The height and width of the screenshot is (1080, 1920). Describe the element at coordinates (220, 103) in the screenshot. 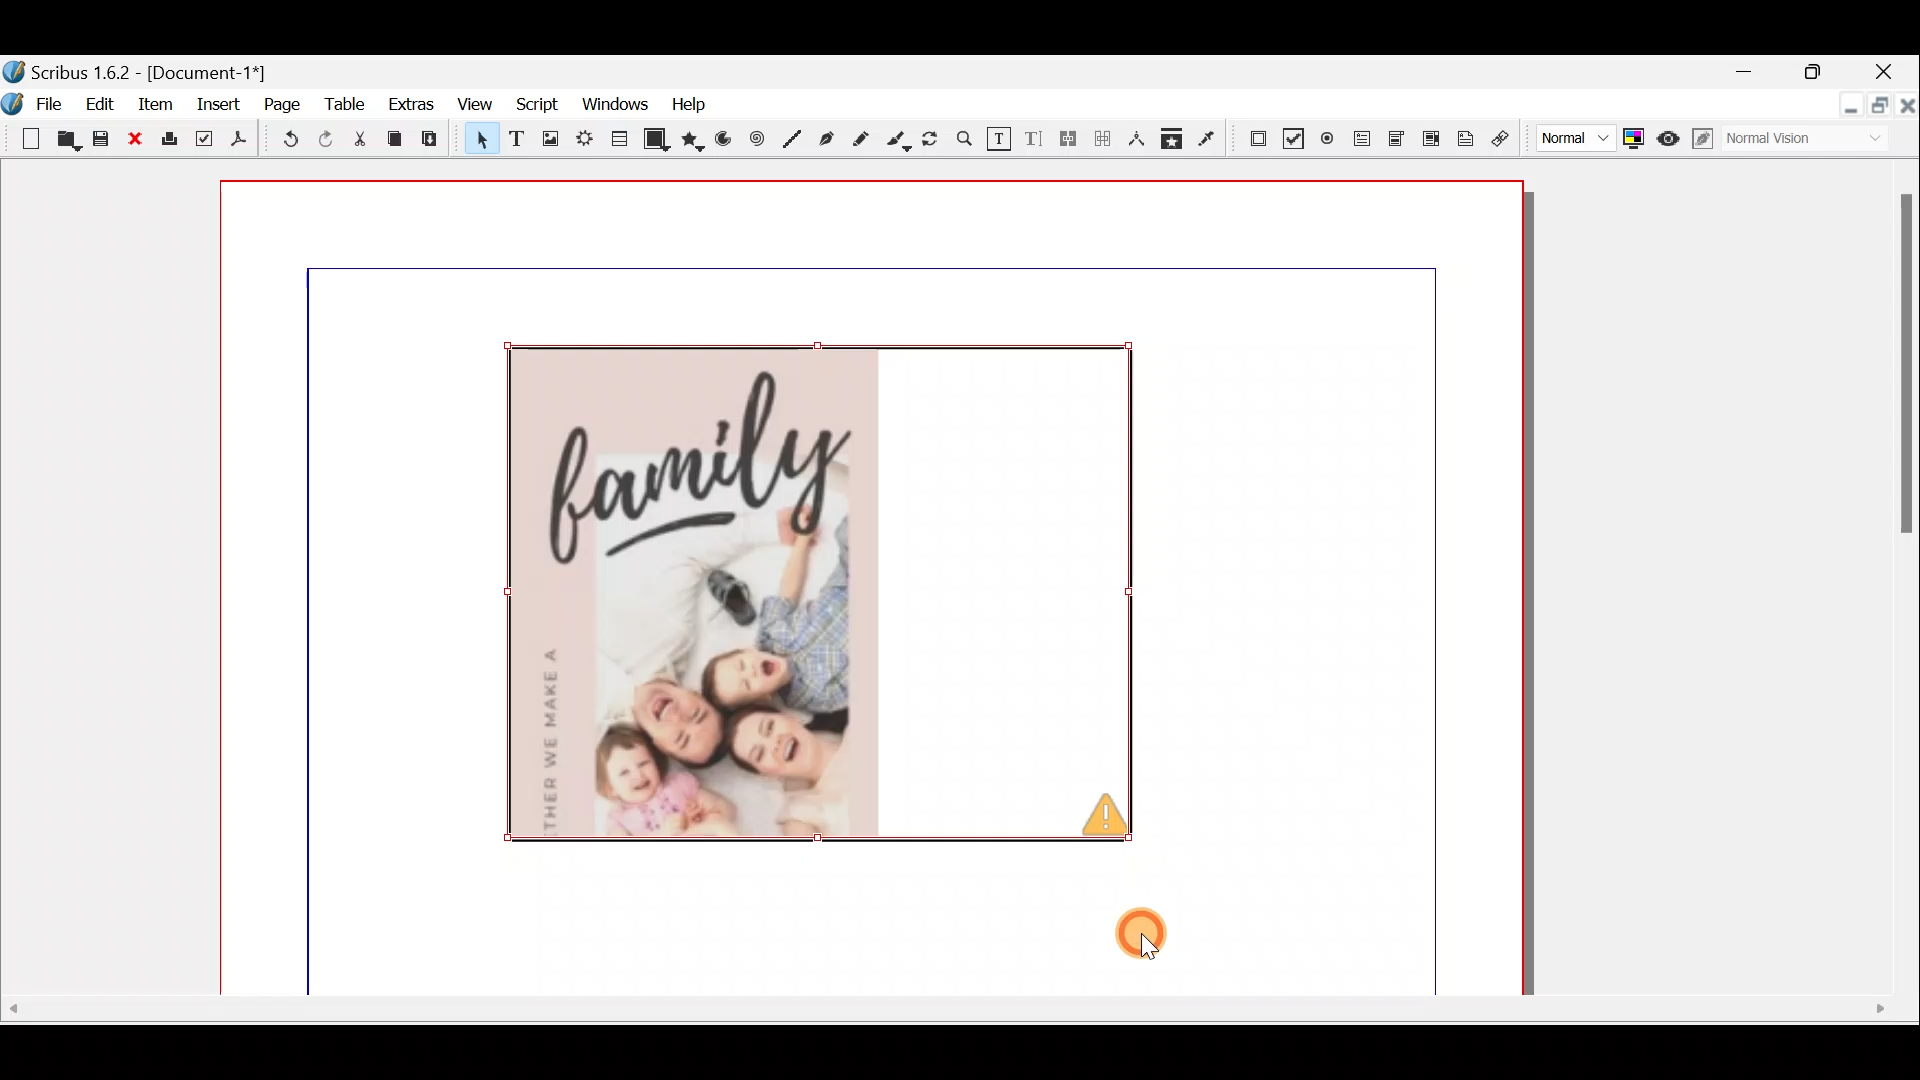

I see `Insert` at that location.